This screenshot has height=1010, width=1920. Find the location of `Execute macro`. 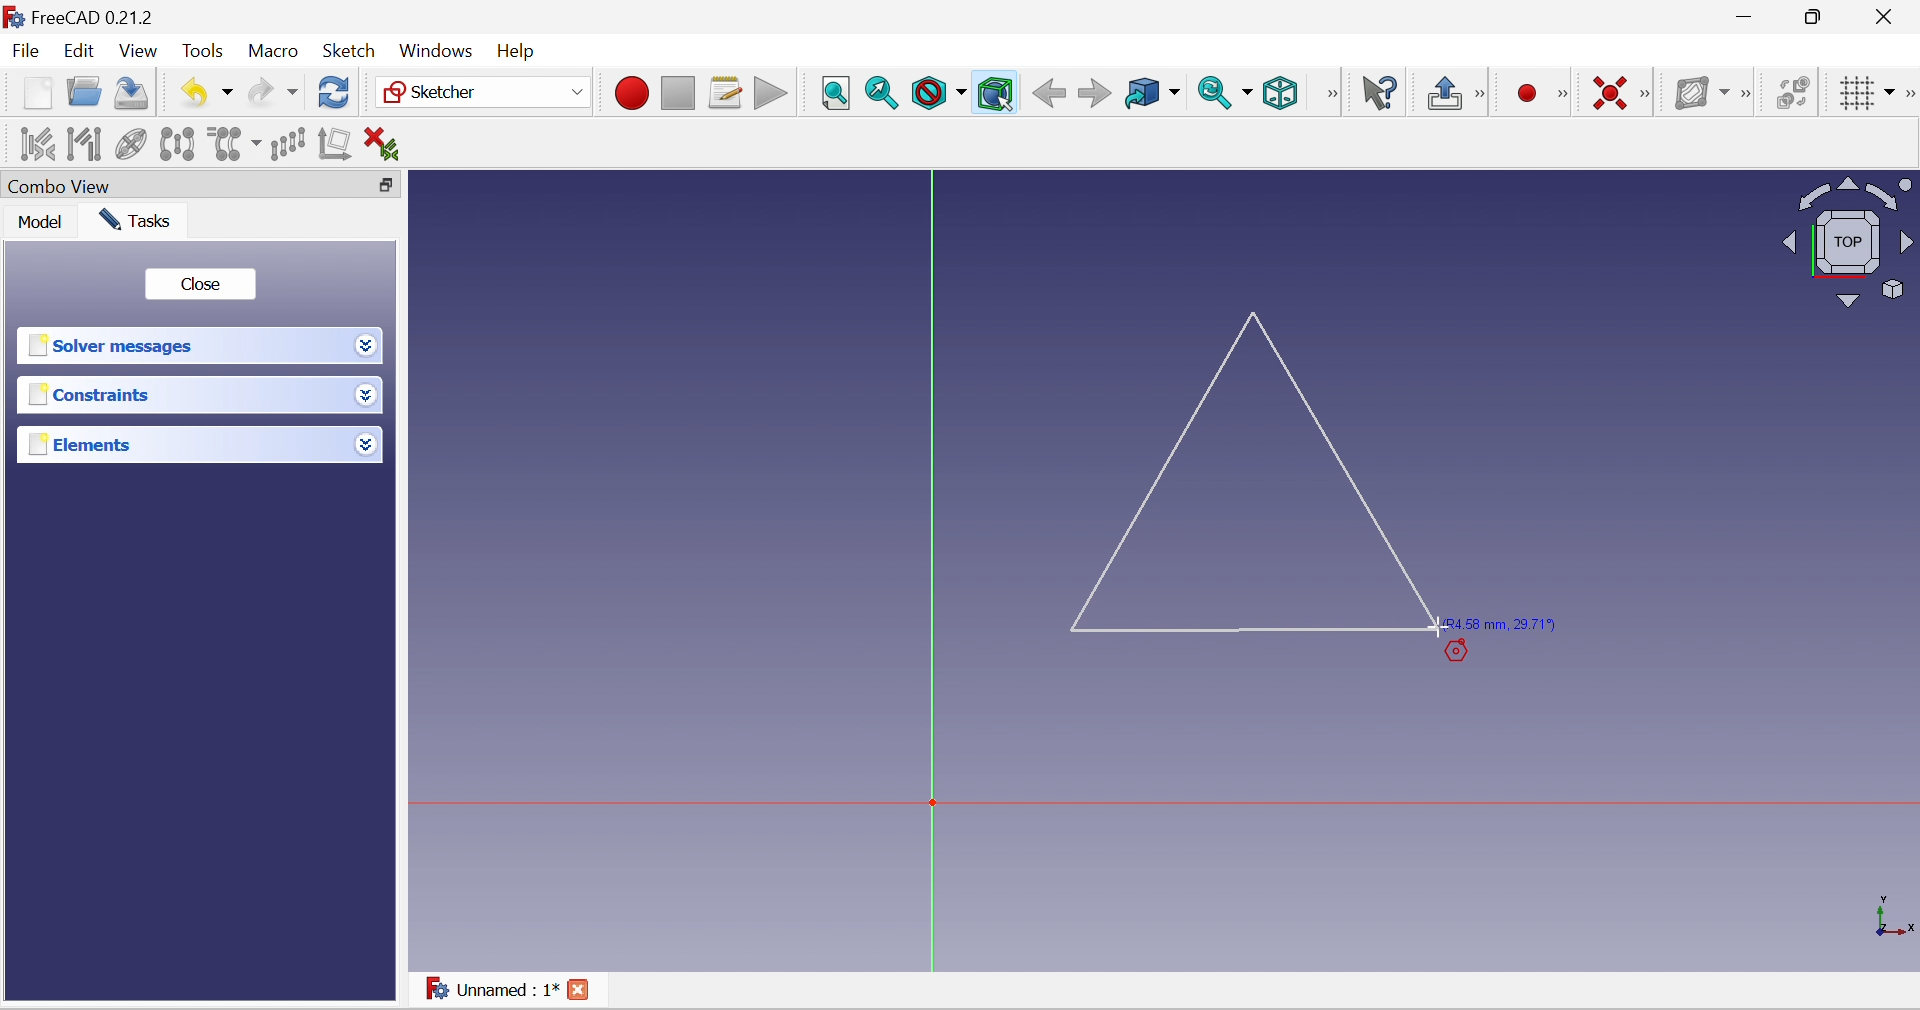

Execute macro is located at coordinates (768, 91).